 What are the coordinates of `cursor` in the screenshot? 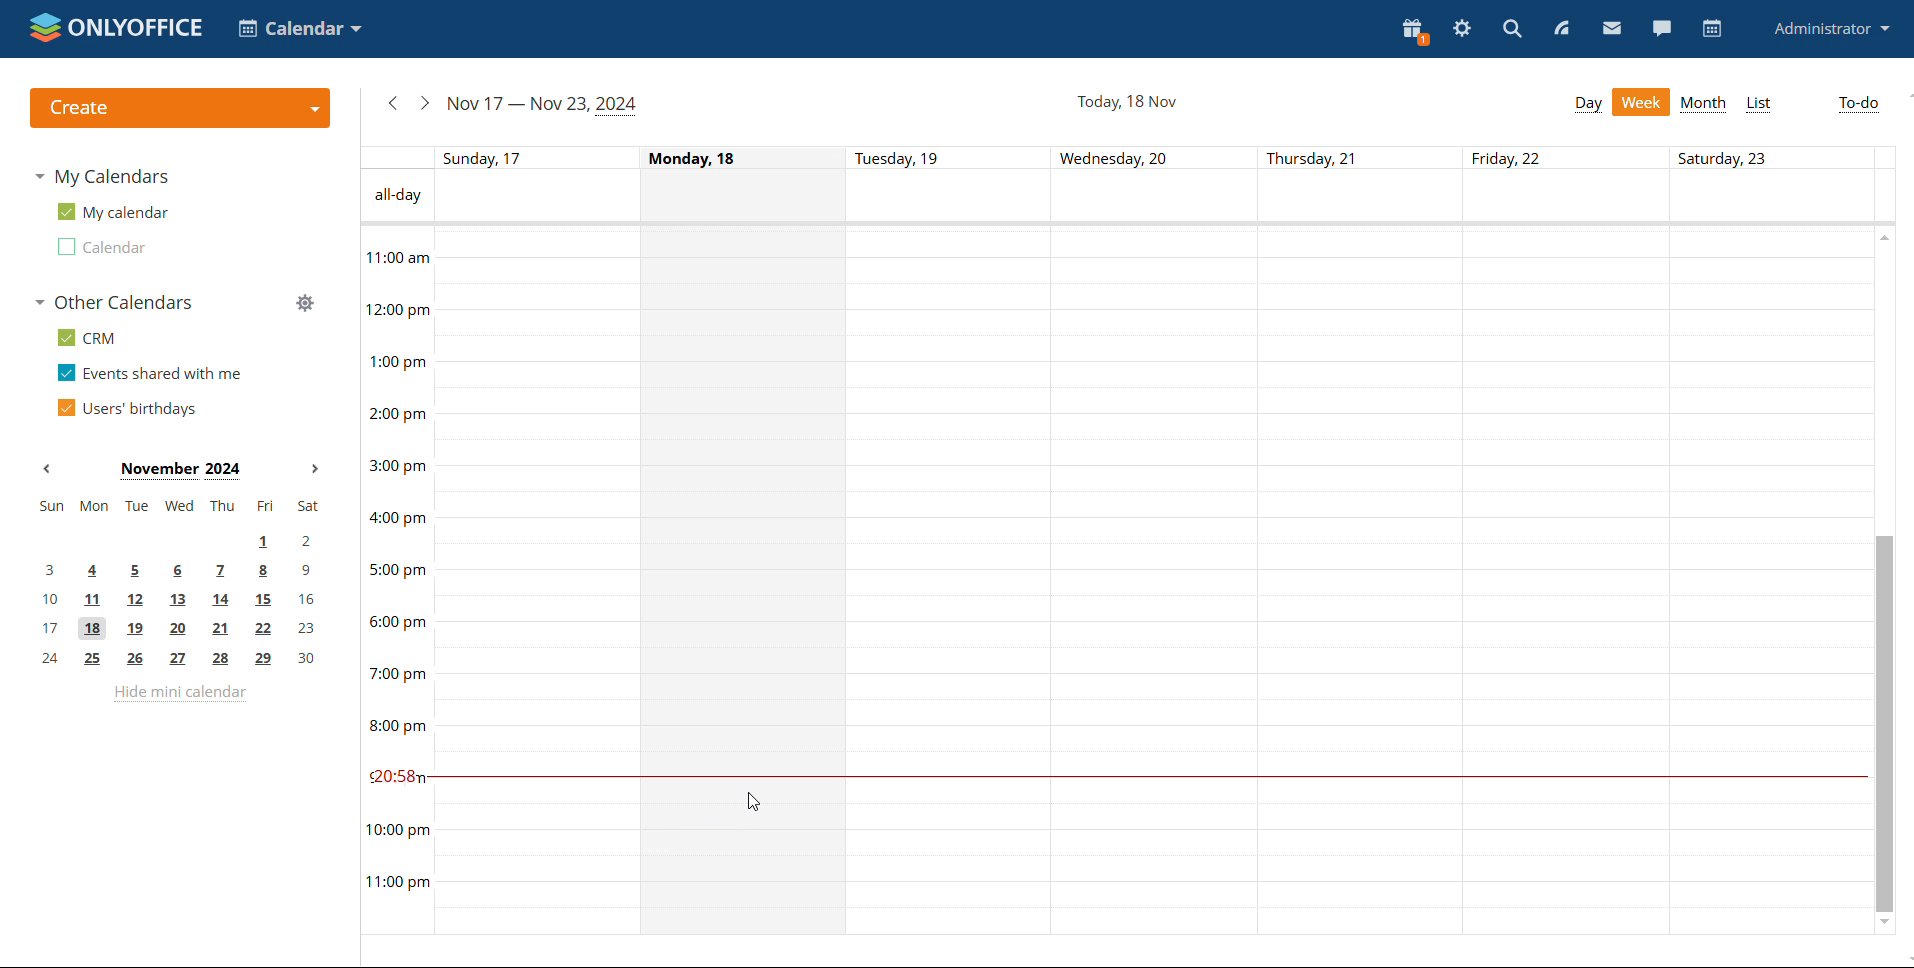 It's located at (754, 800).